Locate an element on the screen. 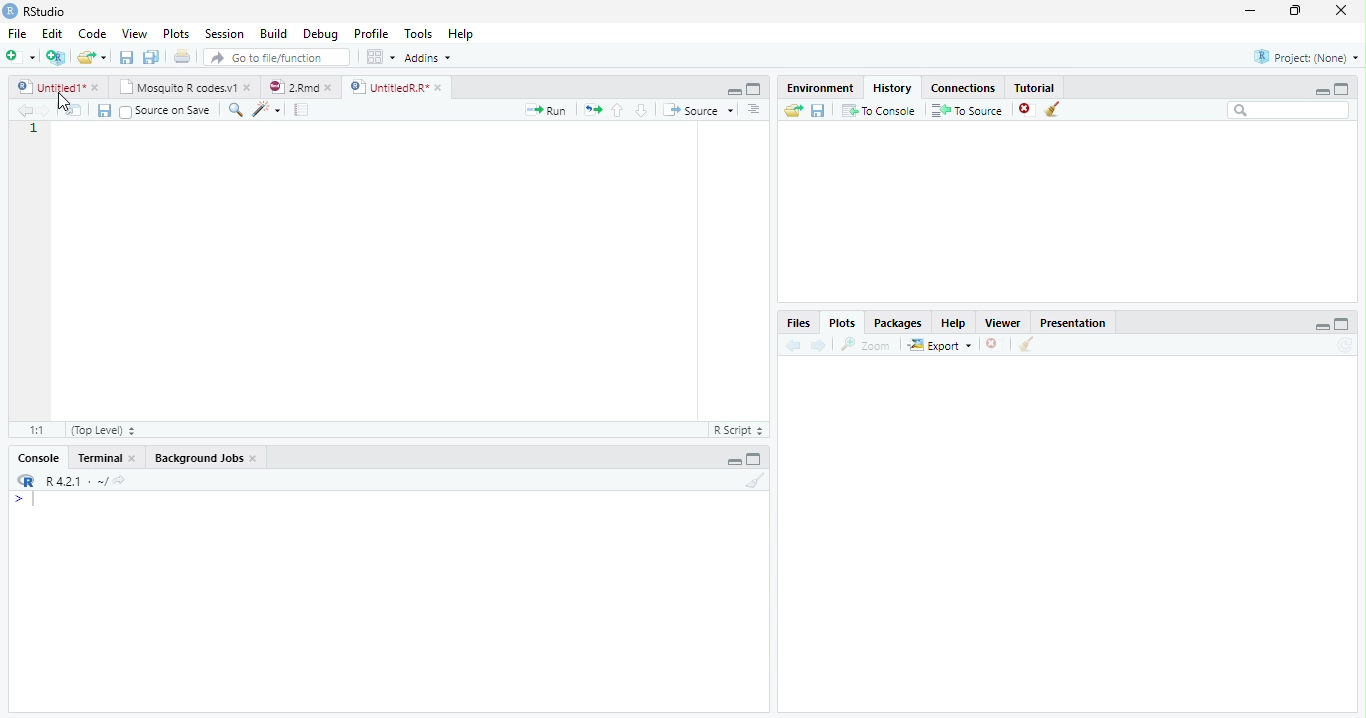 The image size is (1366, 718). Remove current plot is located at coordinates (994, 345).